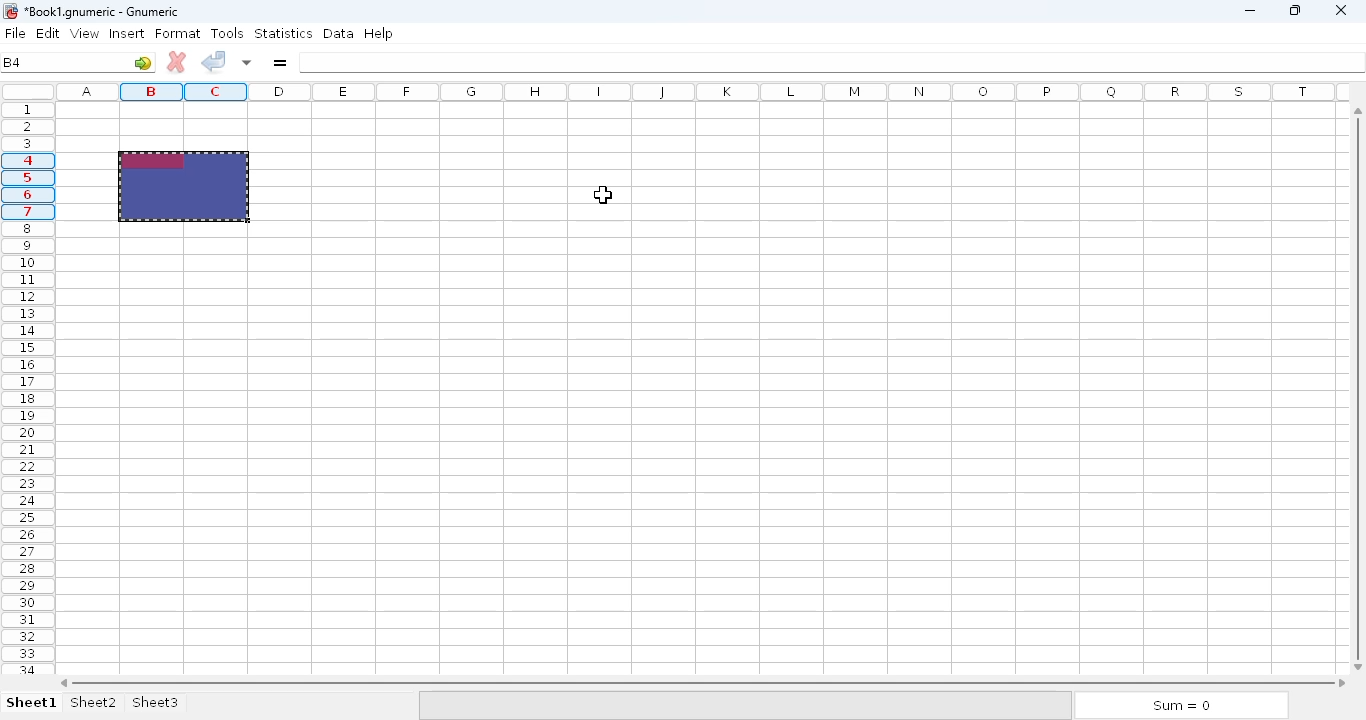  What do you see at coordinates (1250, 11) in the screenshot?
I see `minimize` at bounding box center [1250, 11].